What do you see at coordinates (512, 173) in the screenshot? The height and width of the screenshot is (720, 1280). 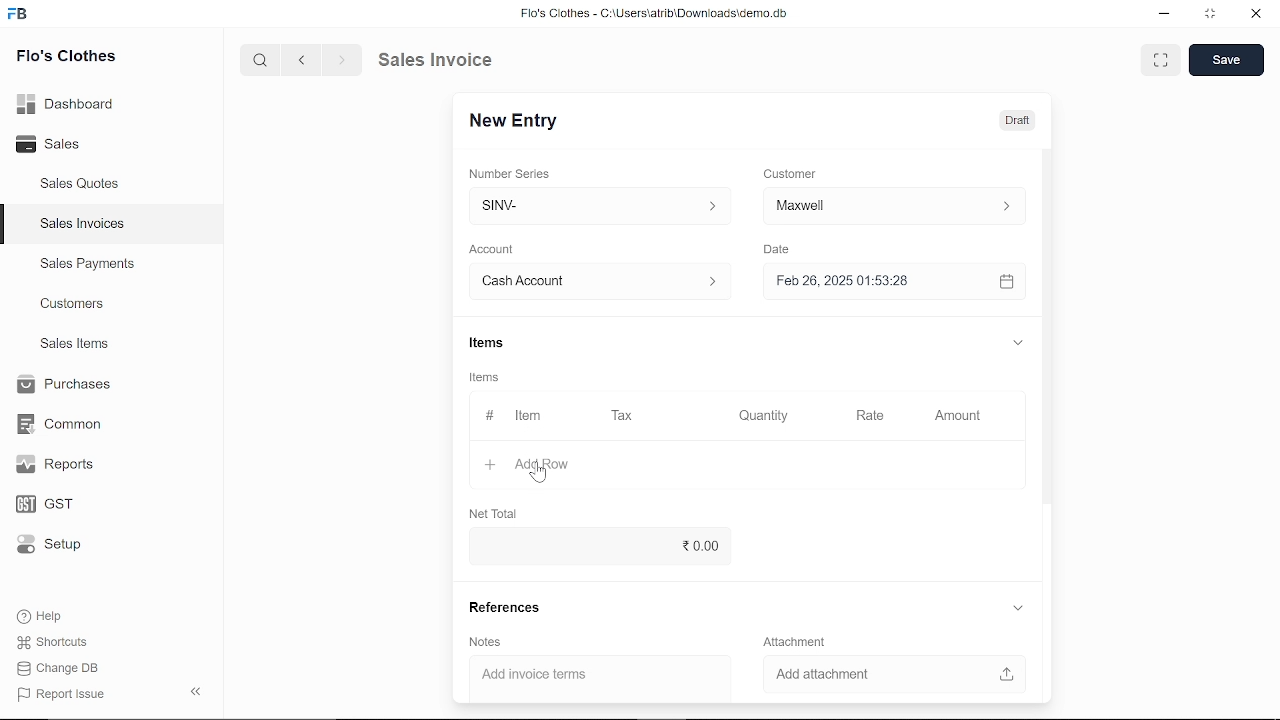 I see `Number Series` at bounding box center [512, 173].